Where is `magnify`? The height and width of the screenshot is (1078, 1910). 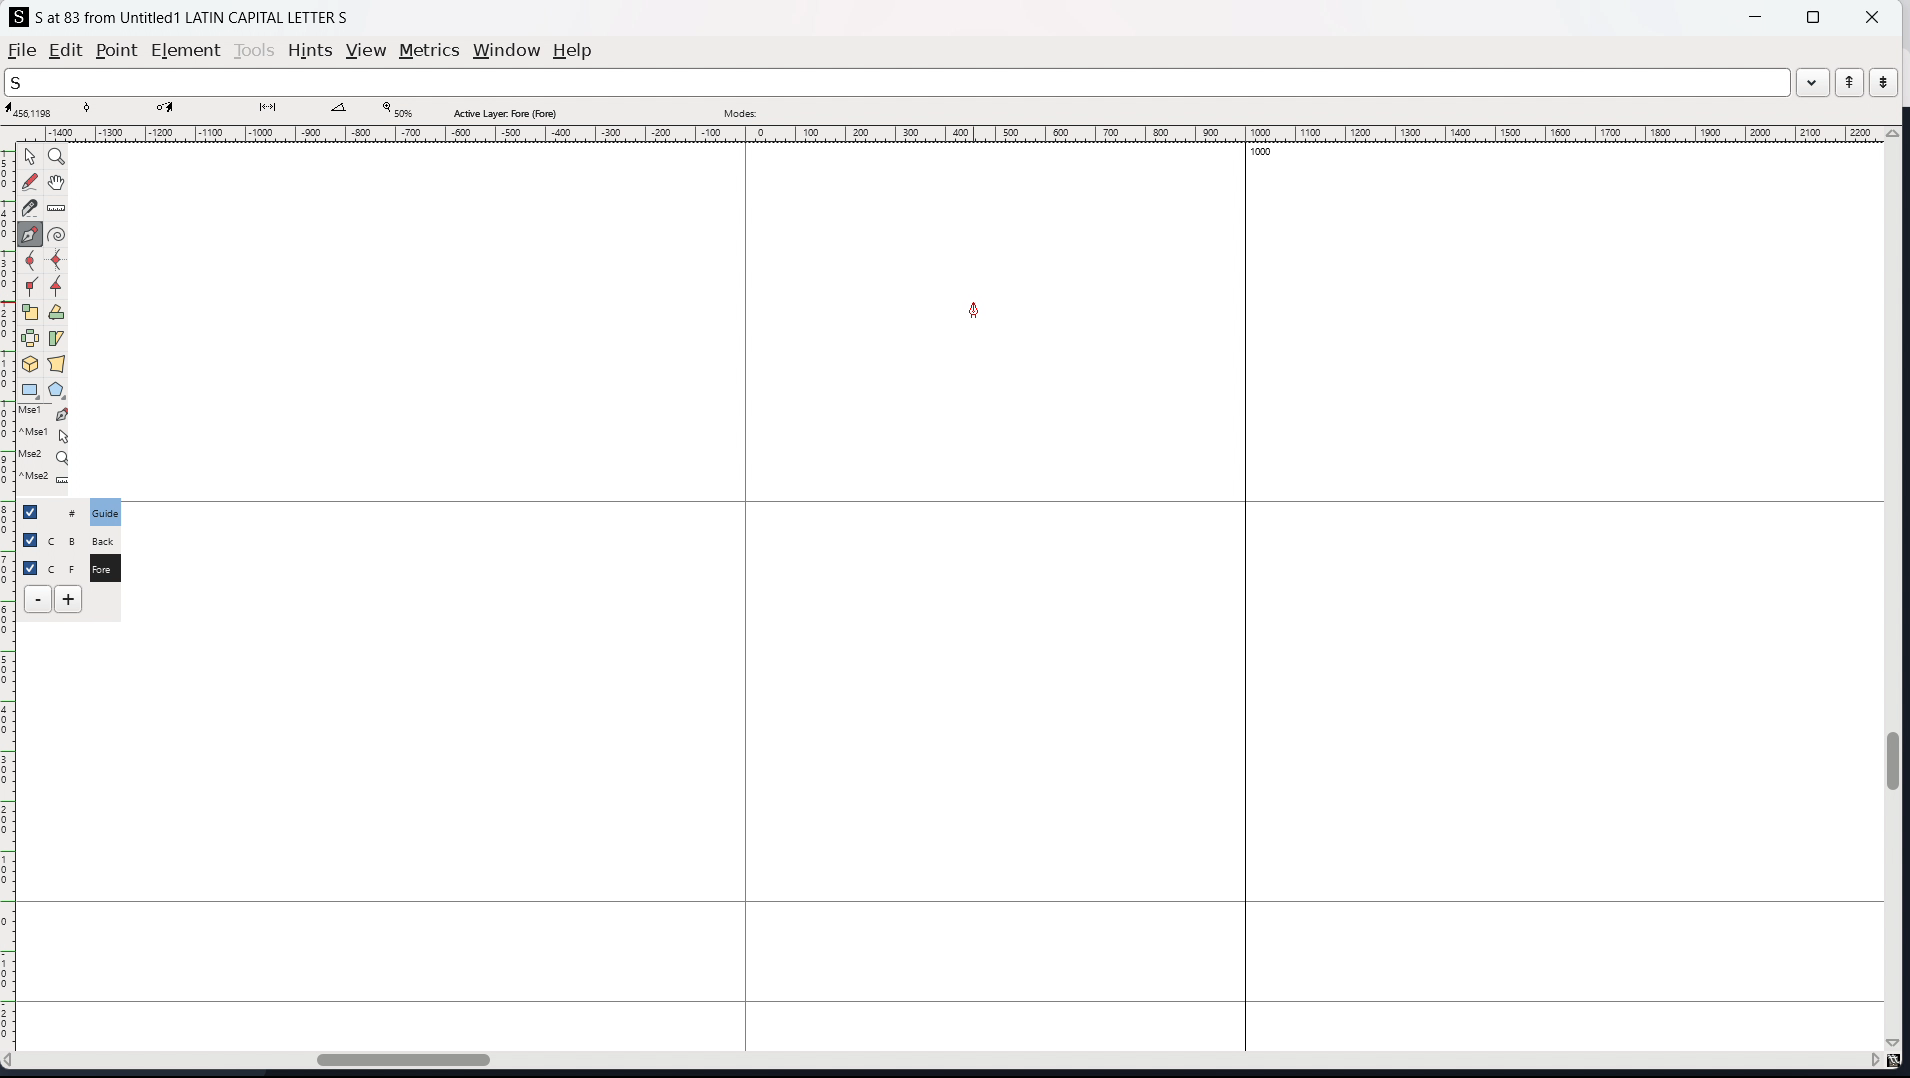 magnify is located at coordinates (58, 158).